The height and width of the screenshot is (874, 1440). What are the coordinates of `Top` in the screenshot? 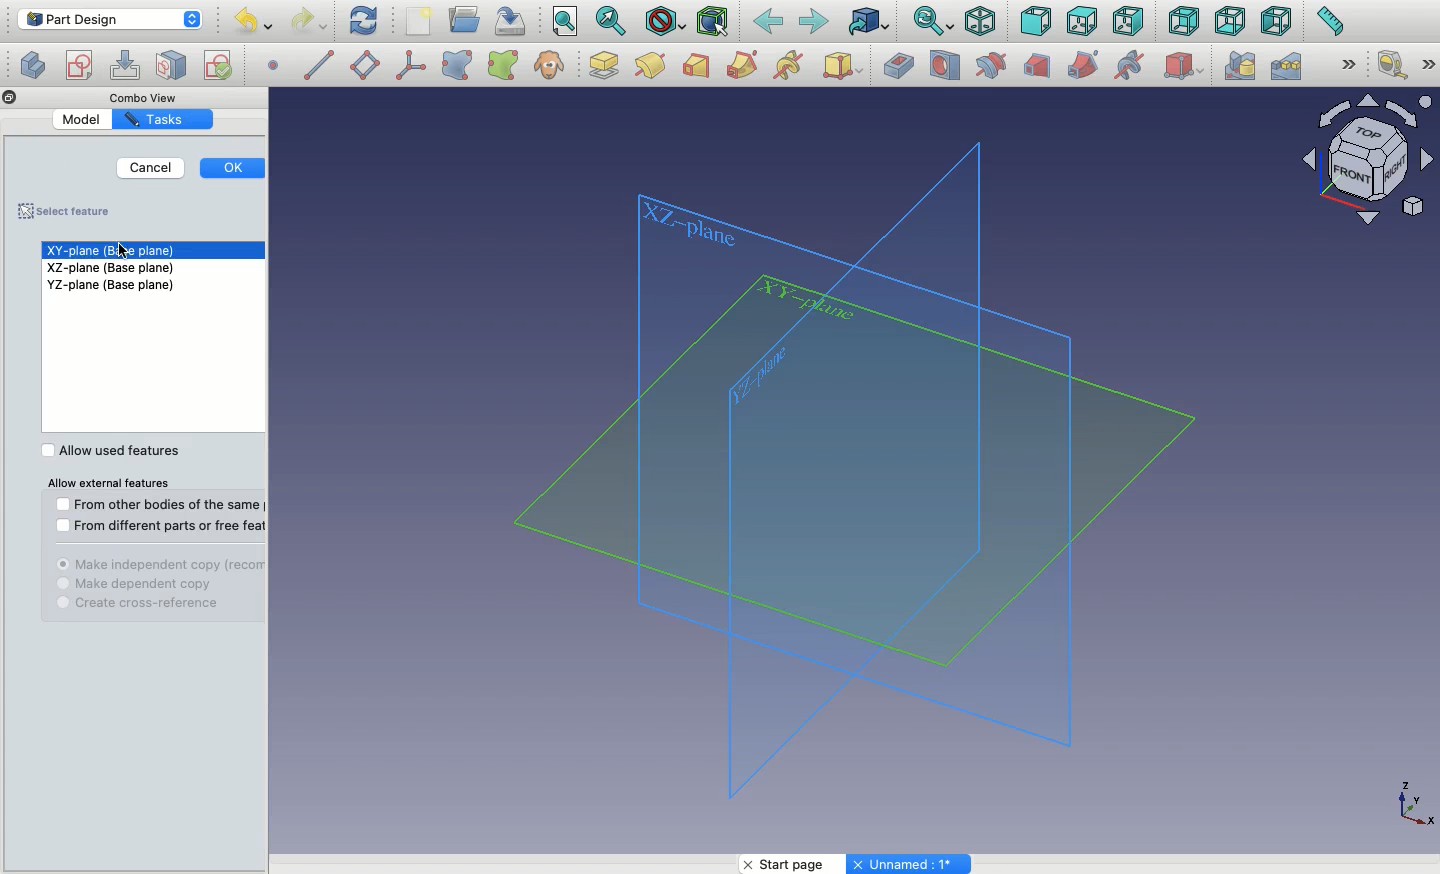 It's located at (1081, 22).